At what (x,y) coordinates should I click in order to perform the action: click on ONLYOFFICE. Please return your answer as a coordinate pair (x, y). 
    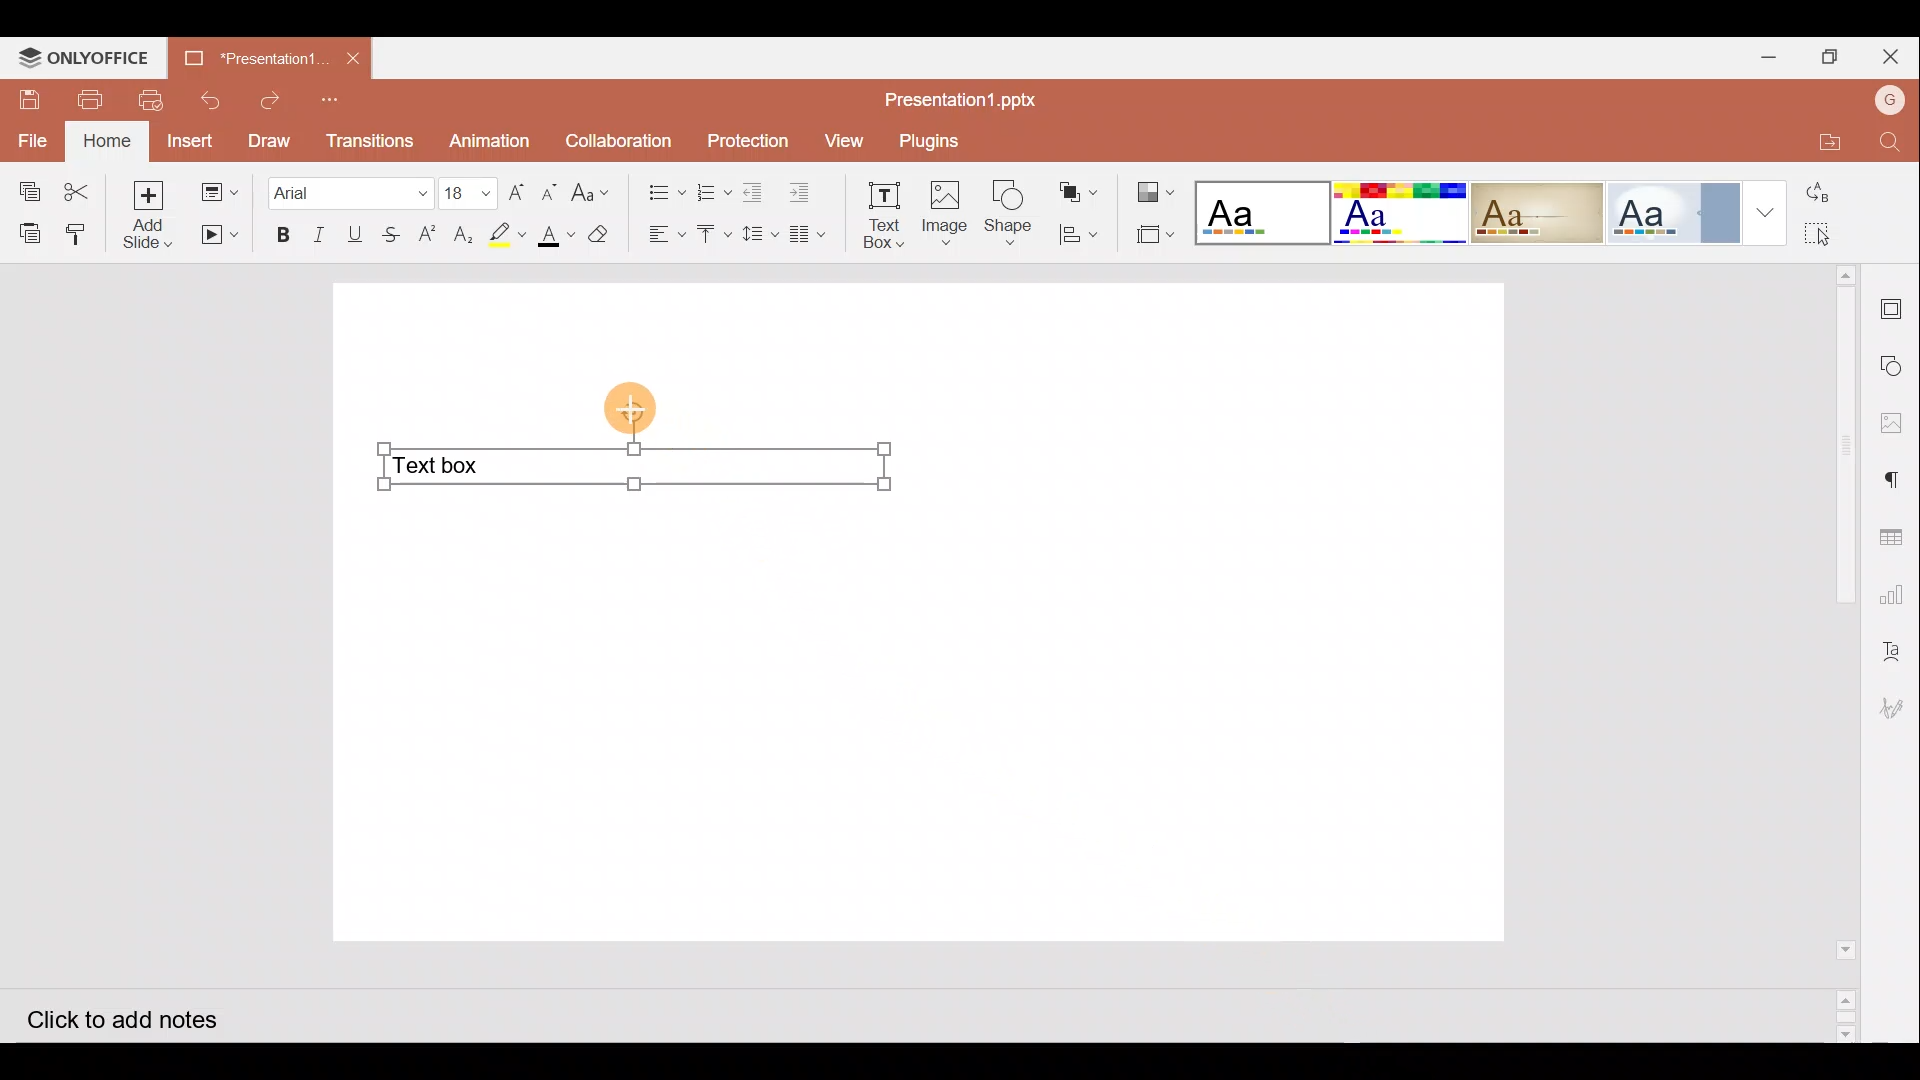
    Looking at the image, I should click on (80, 57).